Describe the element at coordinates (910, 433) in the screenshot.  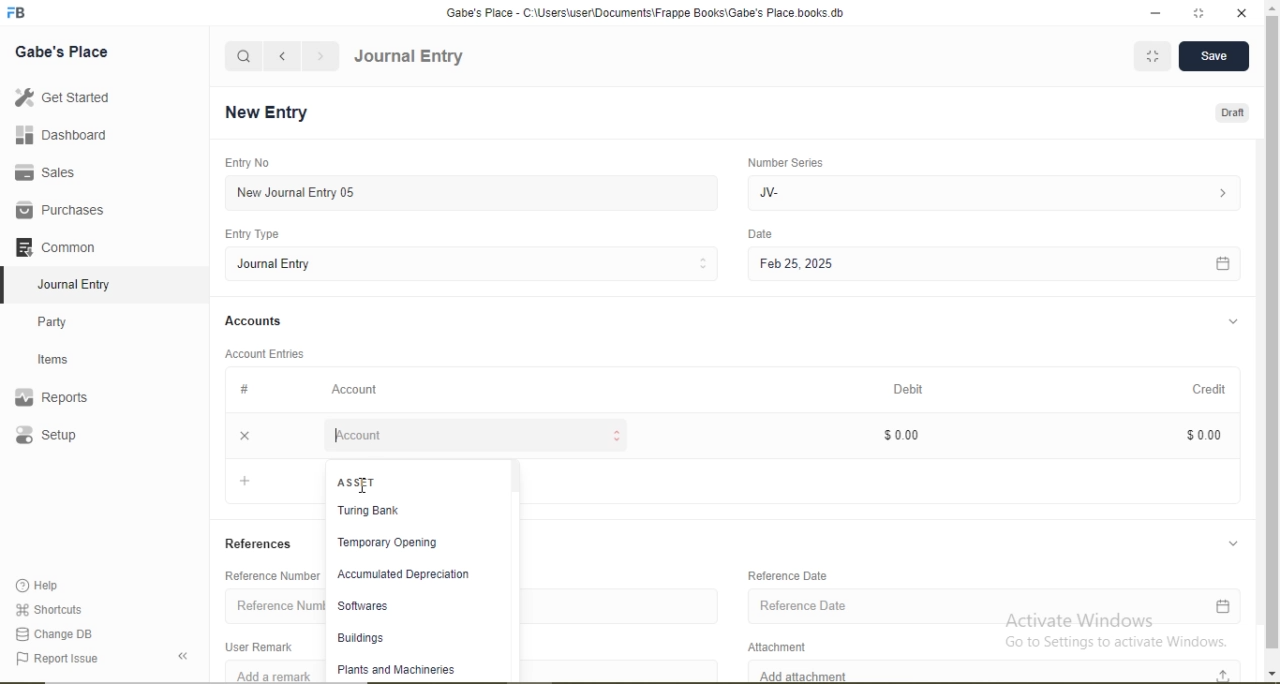
I see `$0.00` at that location.